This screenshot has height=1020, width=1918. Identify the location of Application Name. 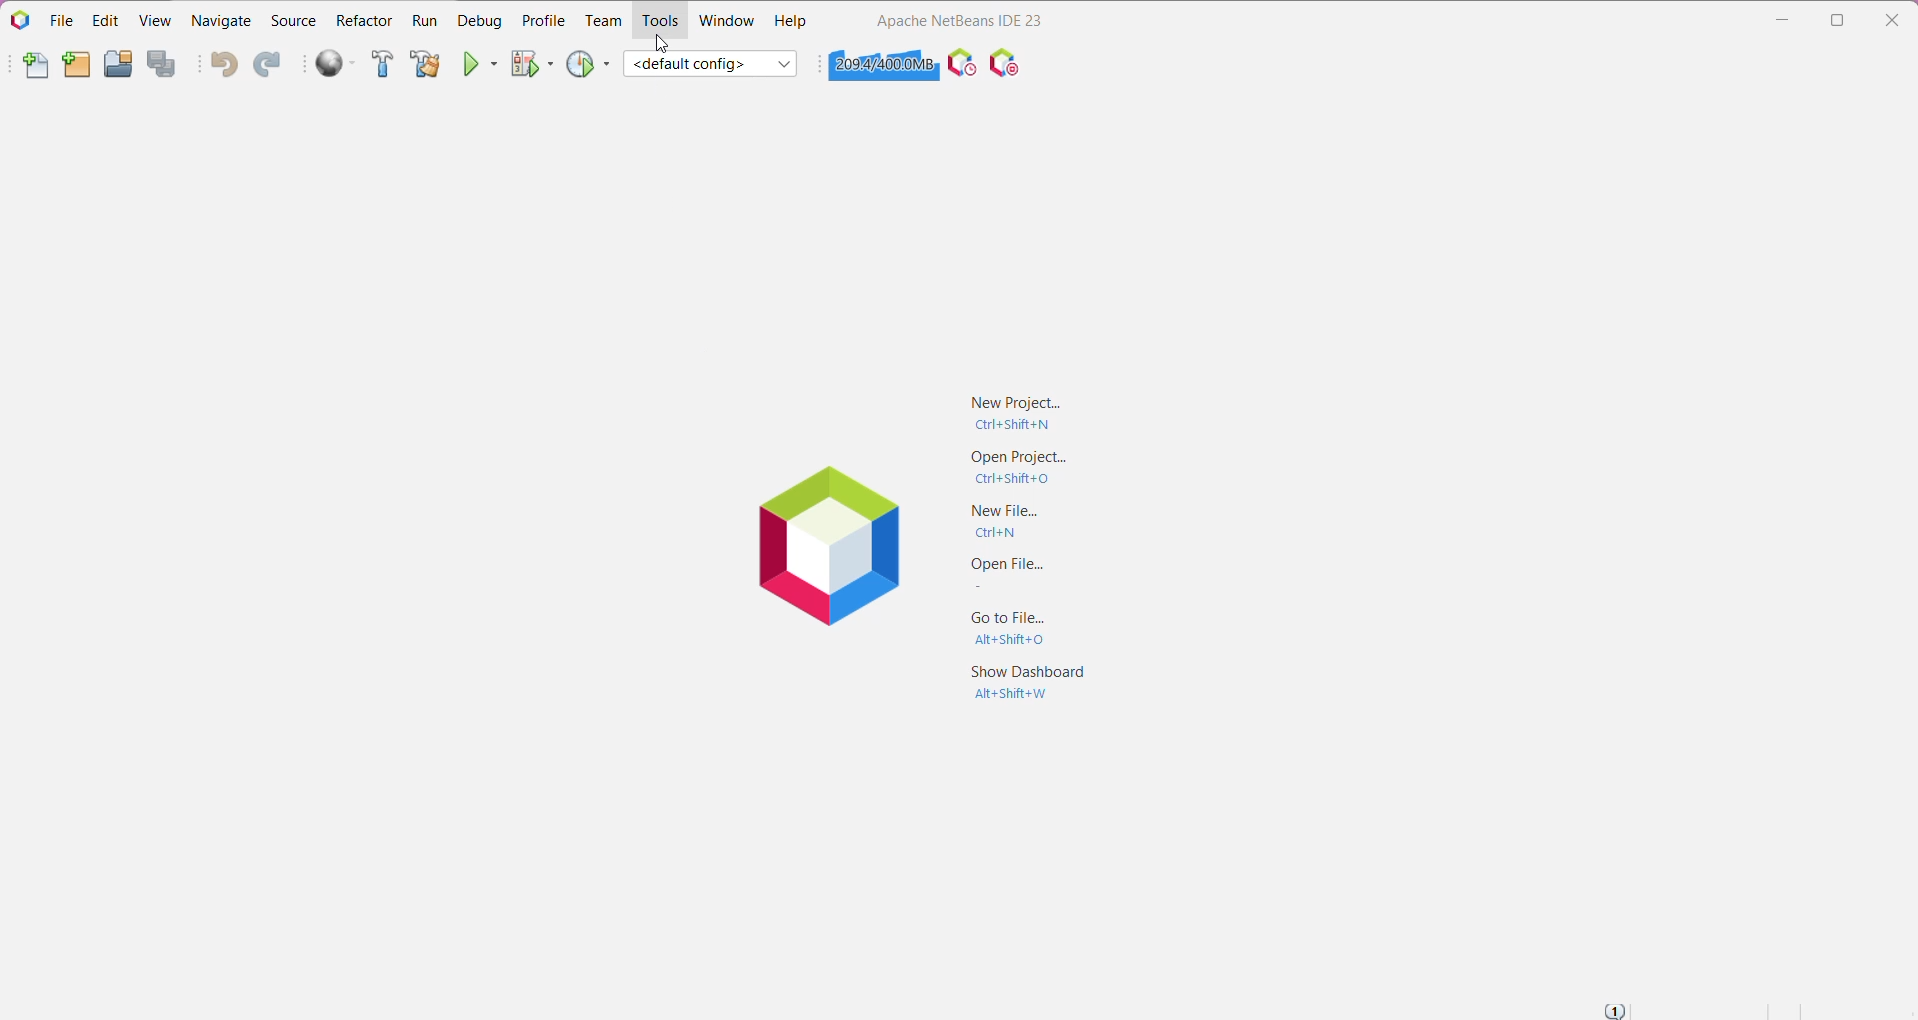
(959, 20).